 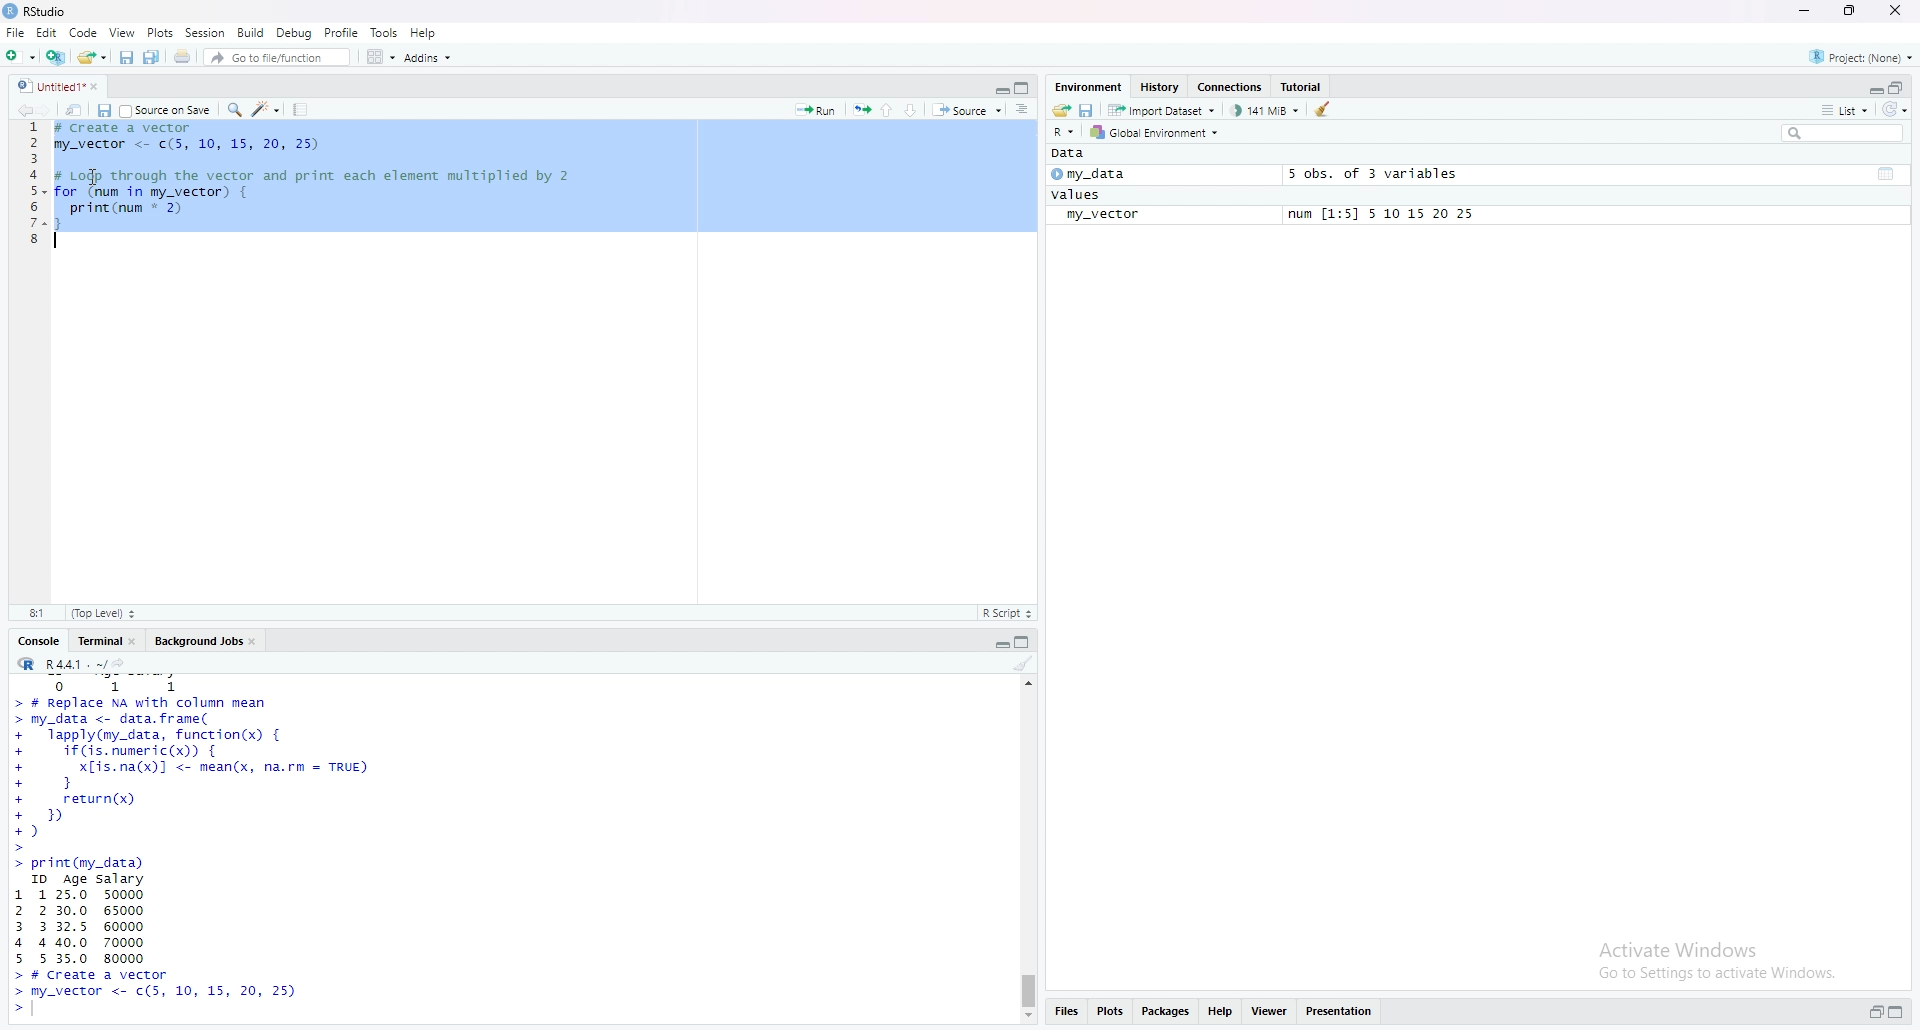 I want to click on presentation, so click(x=1342, y=1010).